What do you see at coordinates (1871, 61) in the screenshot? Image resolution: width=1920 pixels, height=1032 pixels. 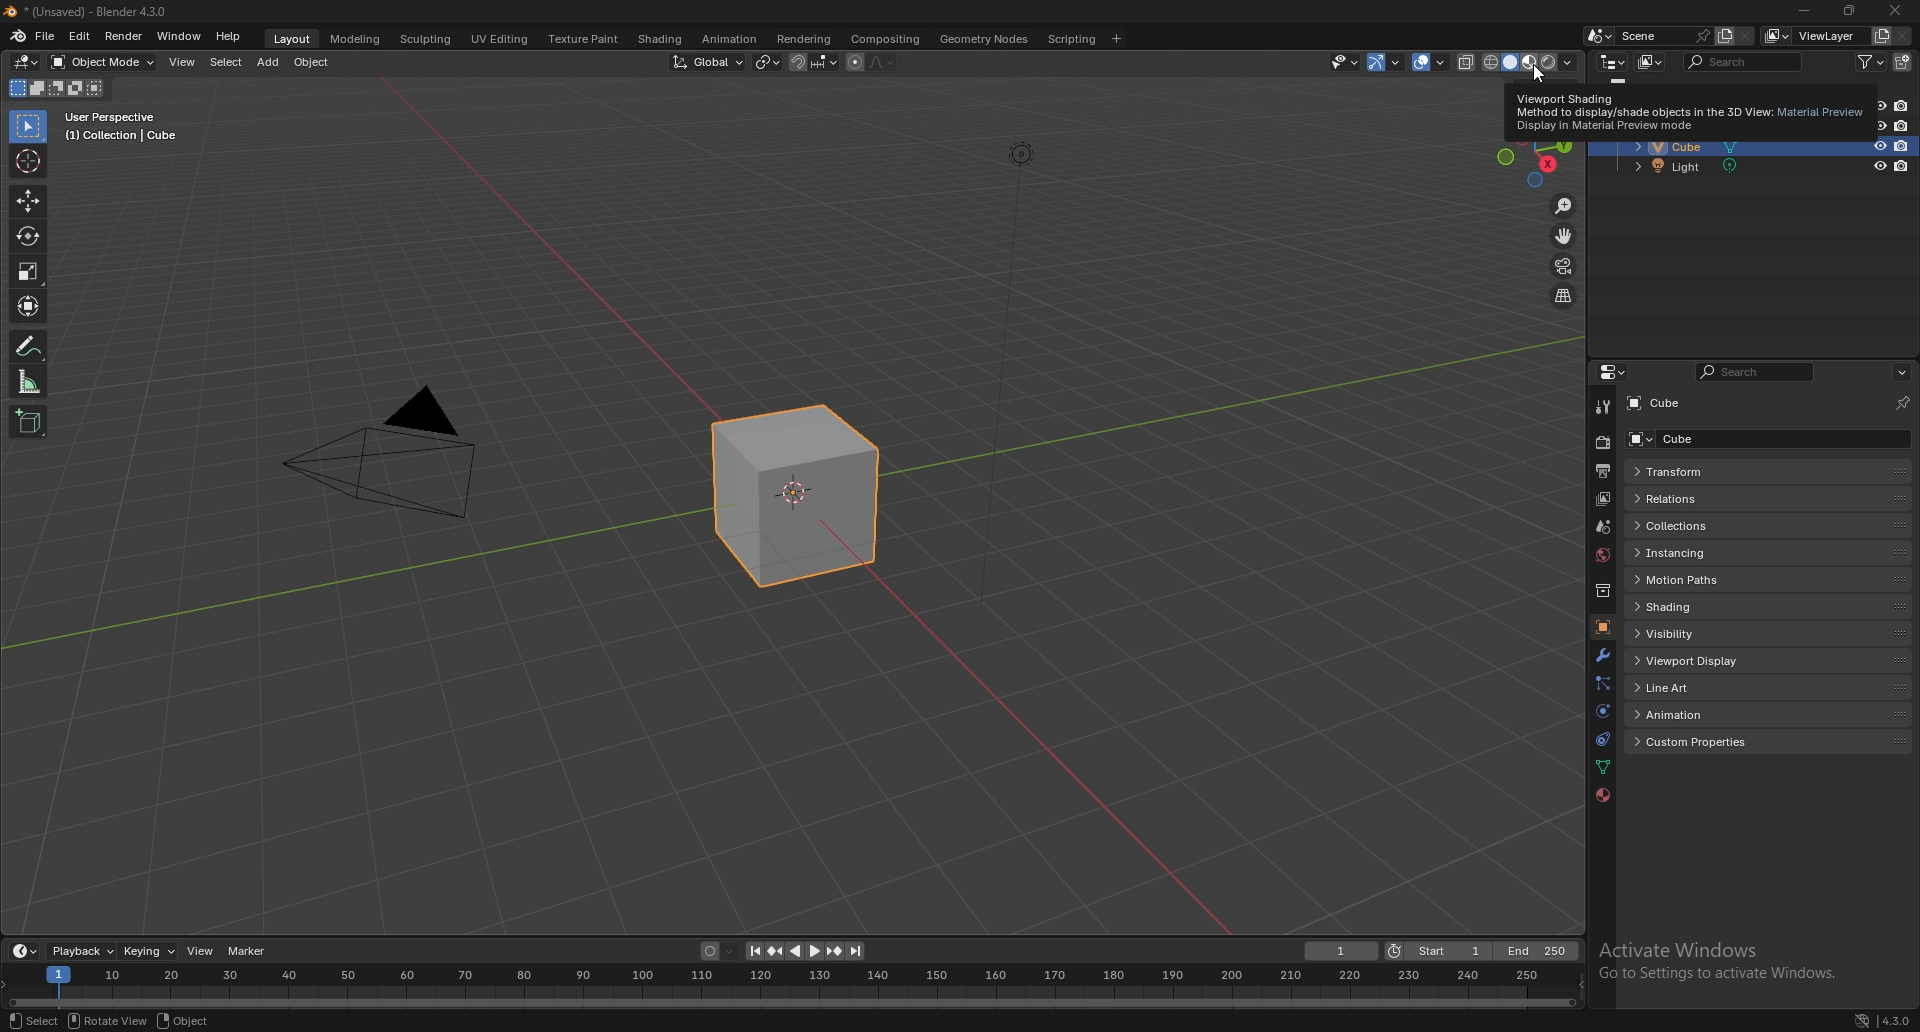 I see `filter` at bounding box center [1871, 61].